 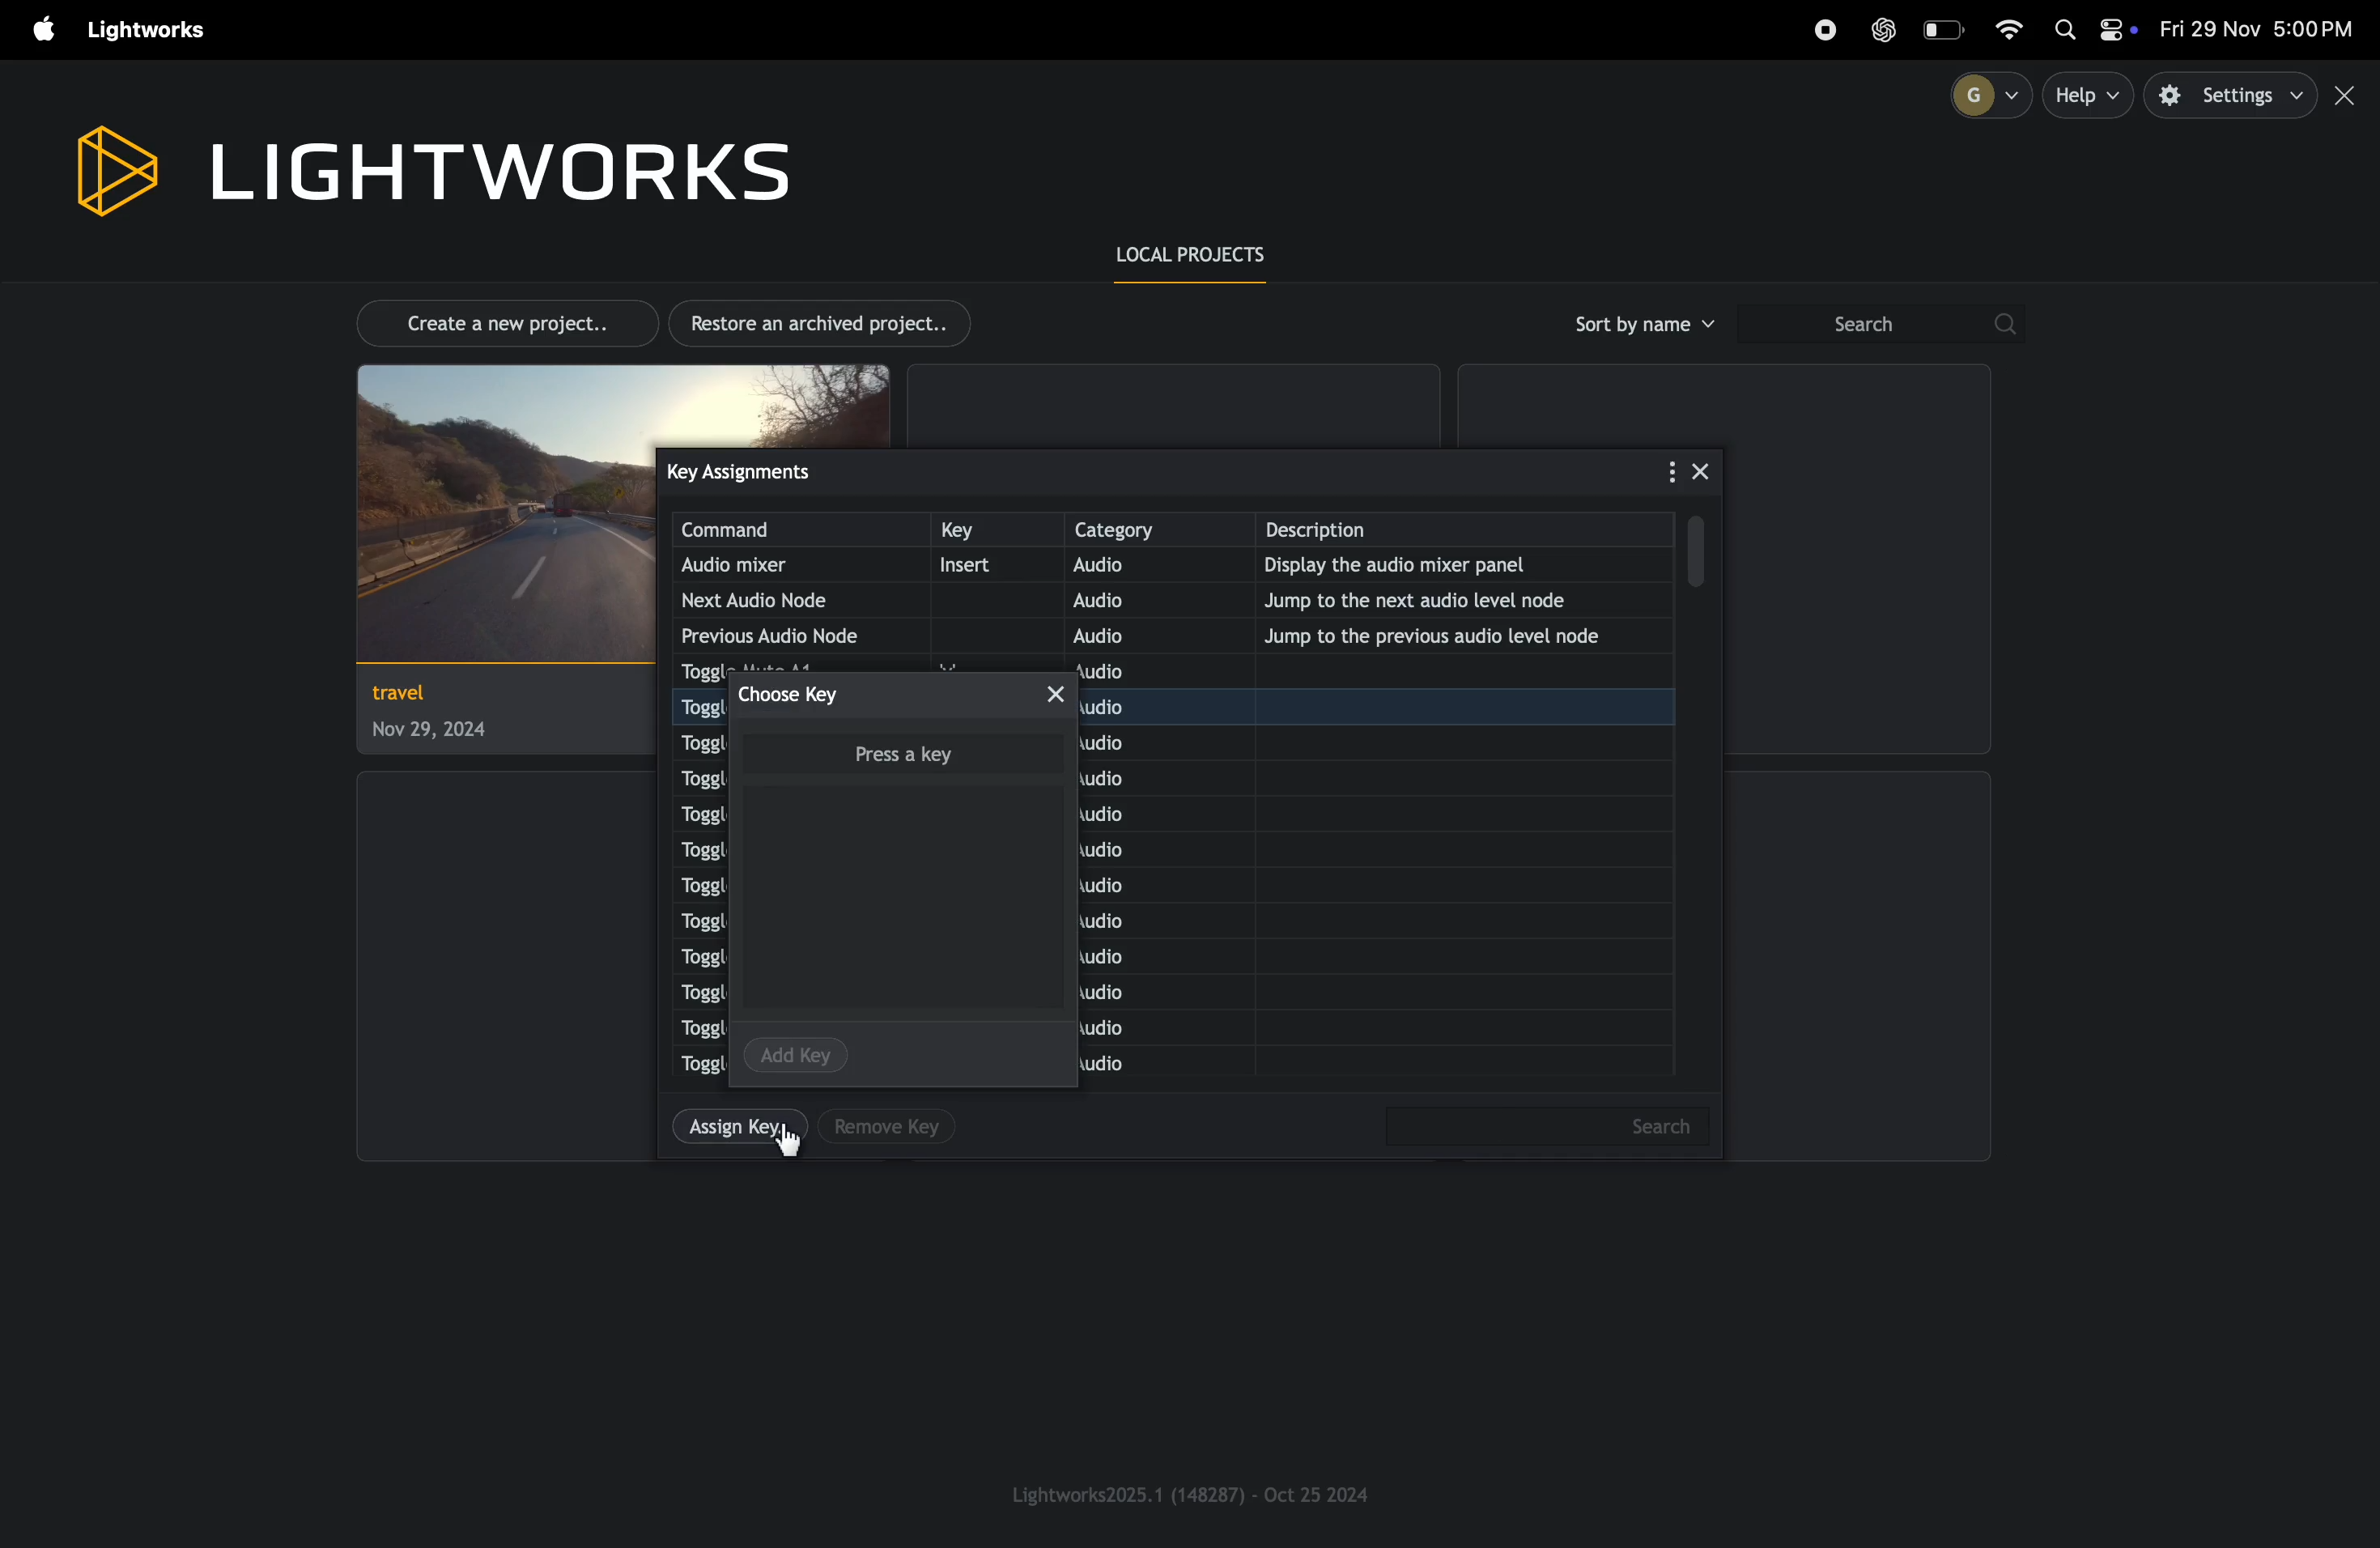 What do you see at coordinates (797, 1154) in the screenshot?
I see `cursor` at bounding box center [797, 1154].